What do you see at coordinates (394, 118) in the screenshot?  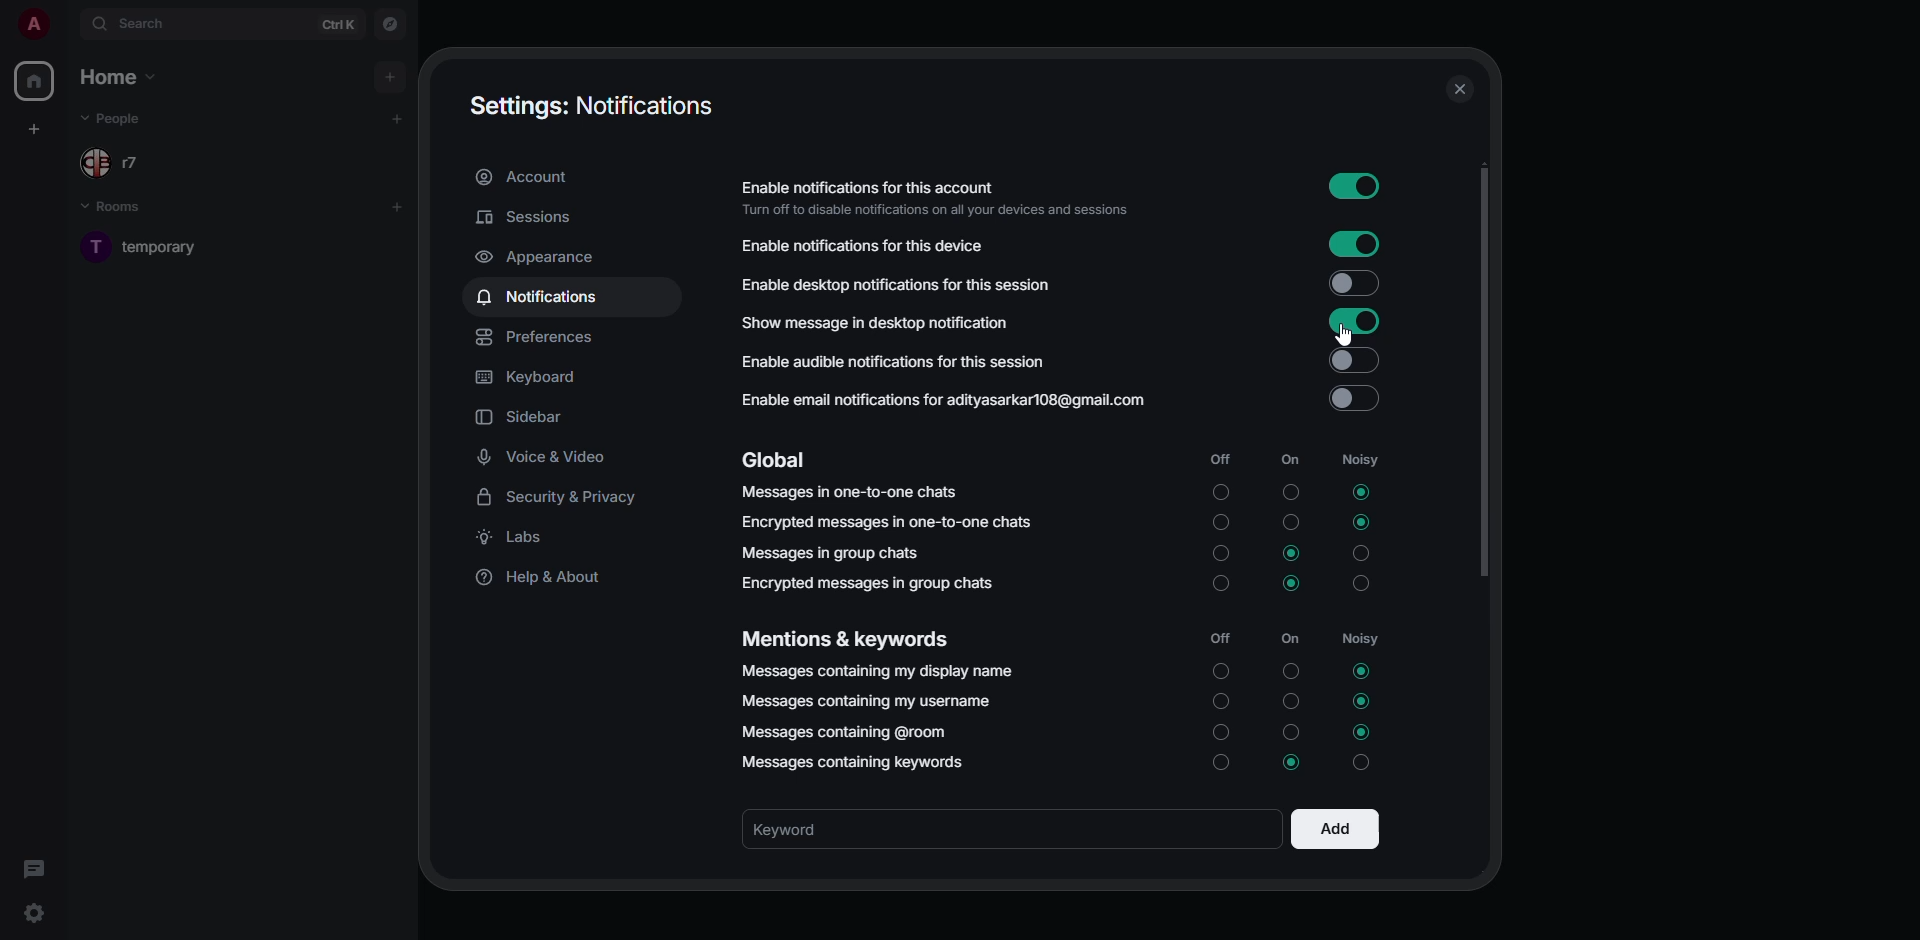 I see `add` at bounding box center [394, 118].